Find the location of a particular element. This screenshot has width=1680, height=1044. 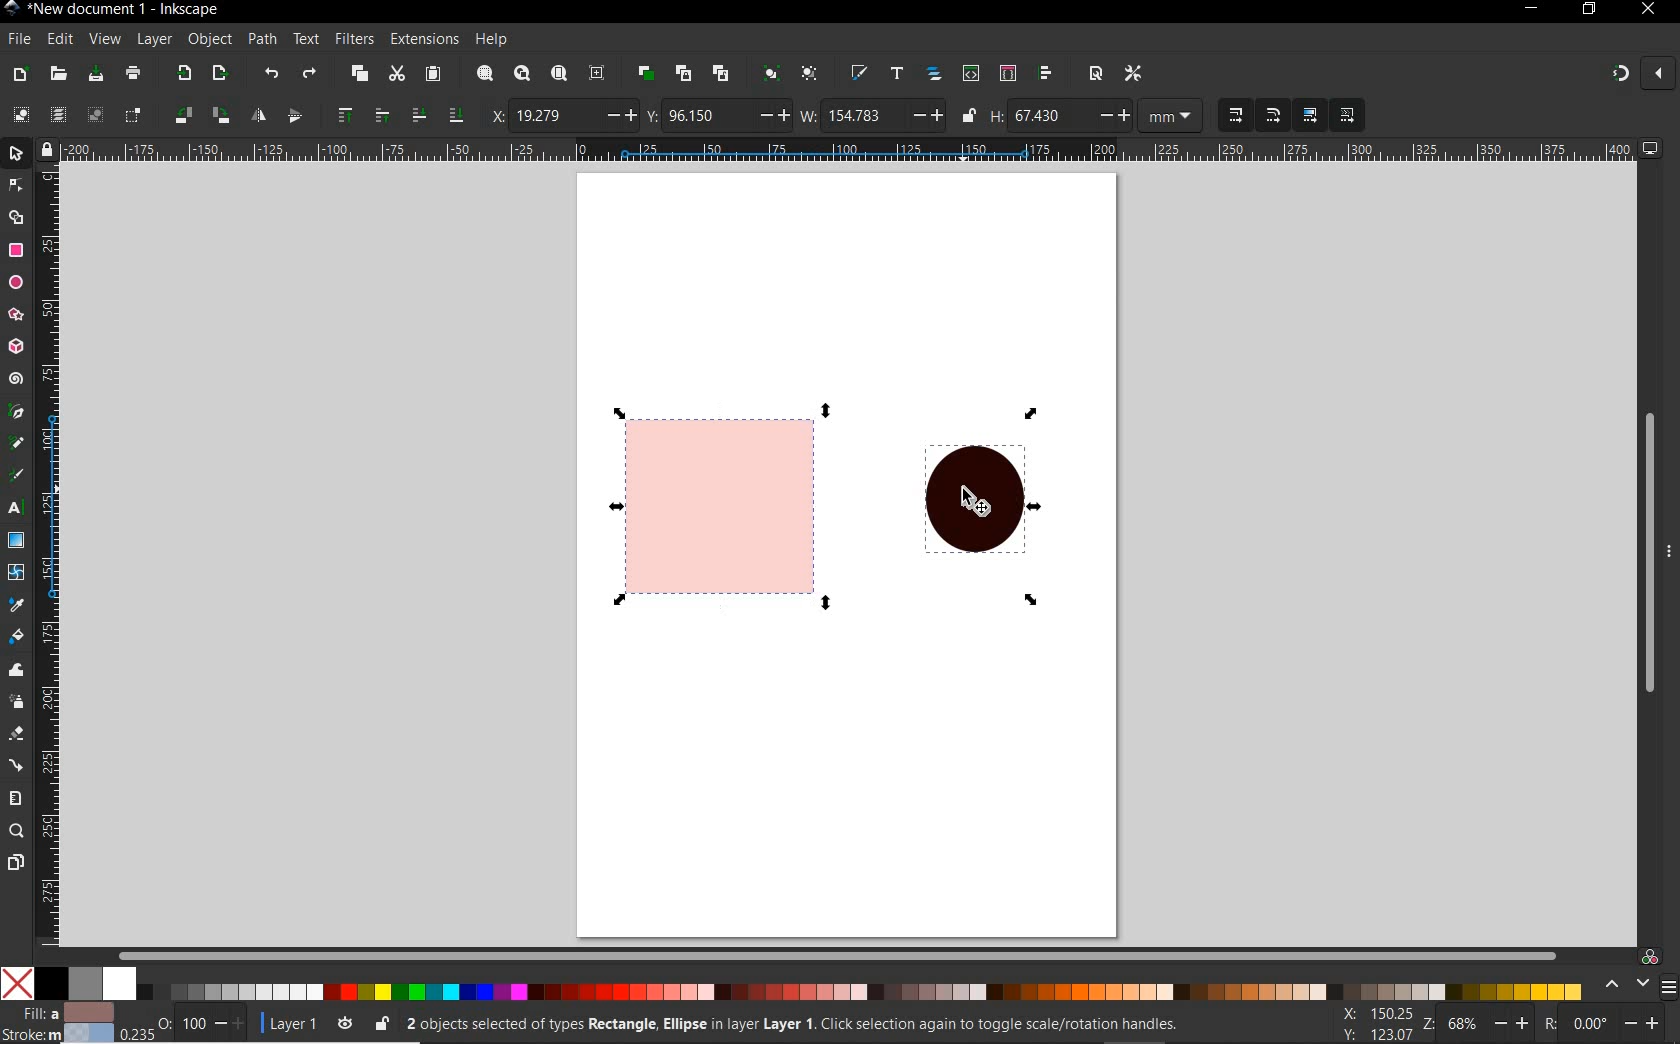

object flip horizontal is located at coordinates (259, 115).